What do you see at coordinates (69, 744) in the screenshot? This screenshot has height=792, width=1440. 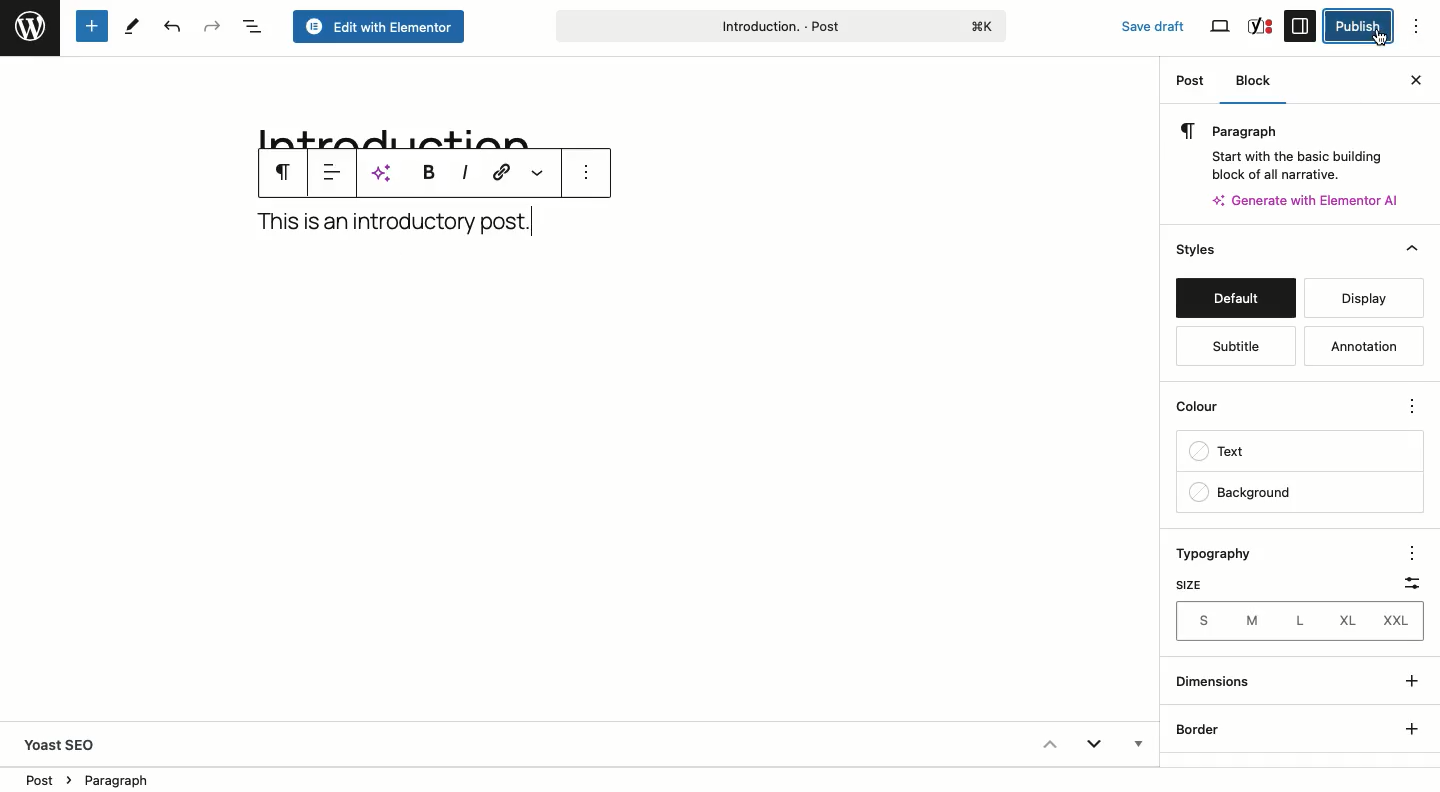 I see `Yoast SEO` at bounding box center [69, 744].